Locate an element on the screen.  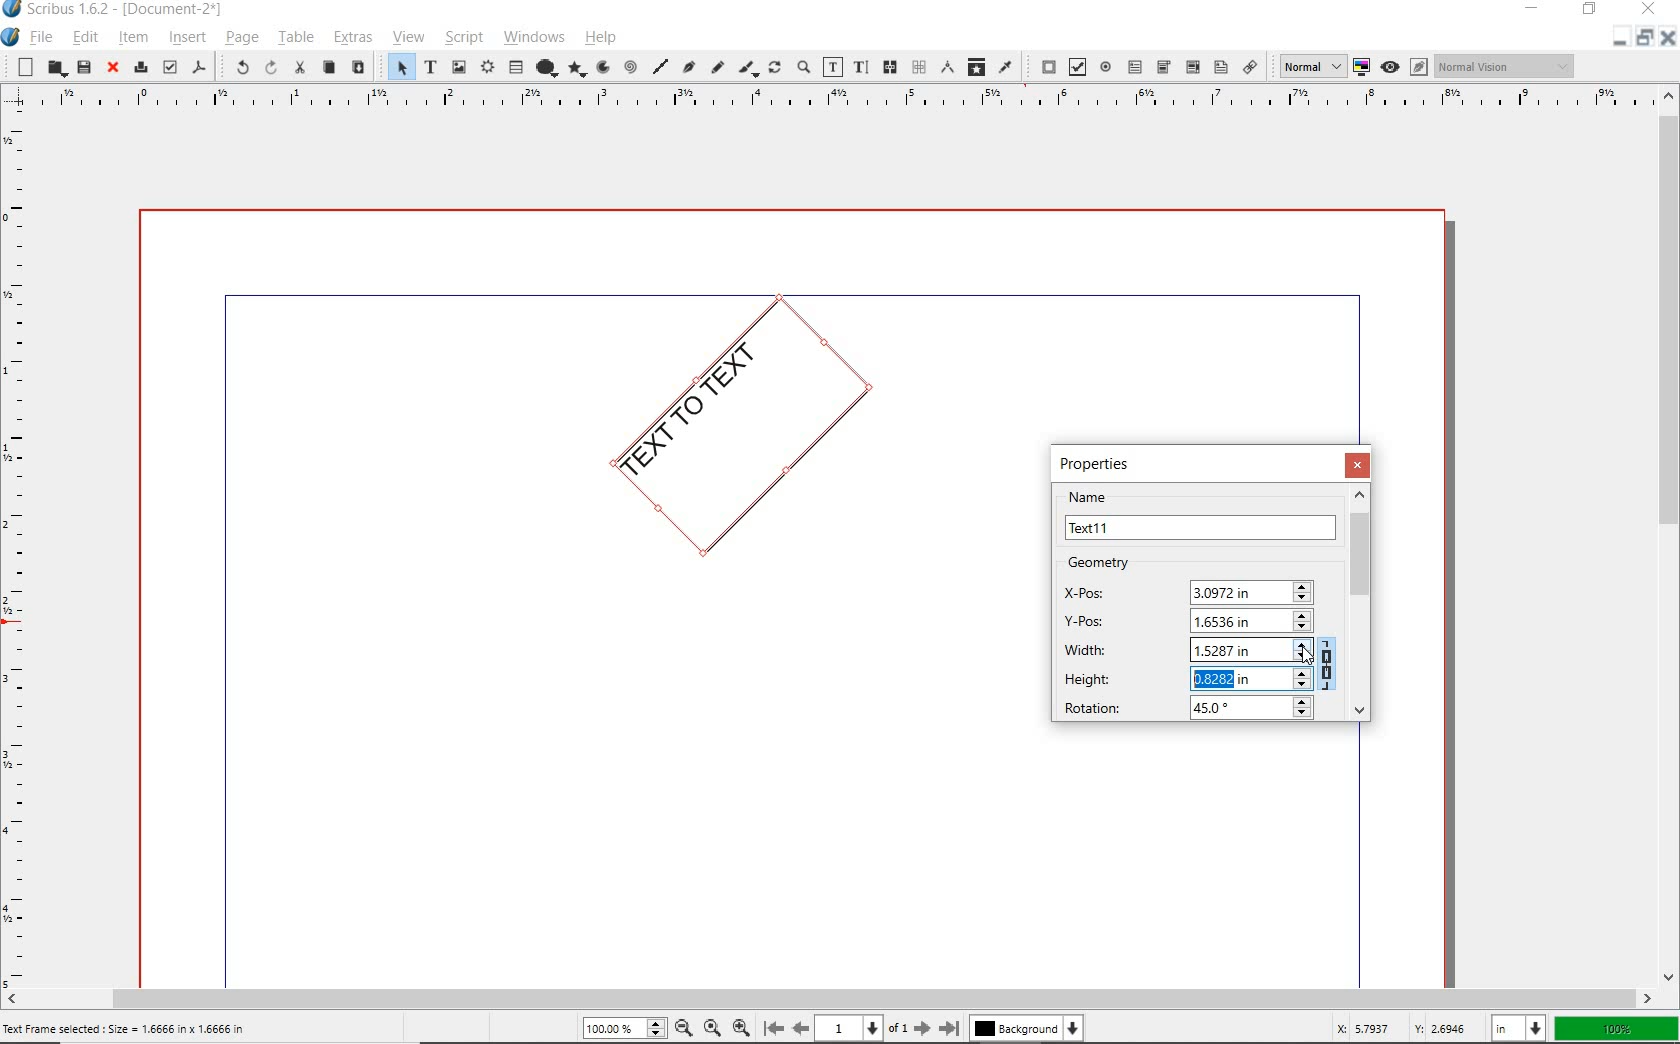
pdf check box is located at coordinates (1078, 66).